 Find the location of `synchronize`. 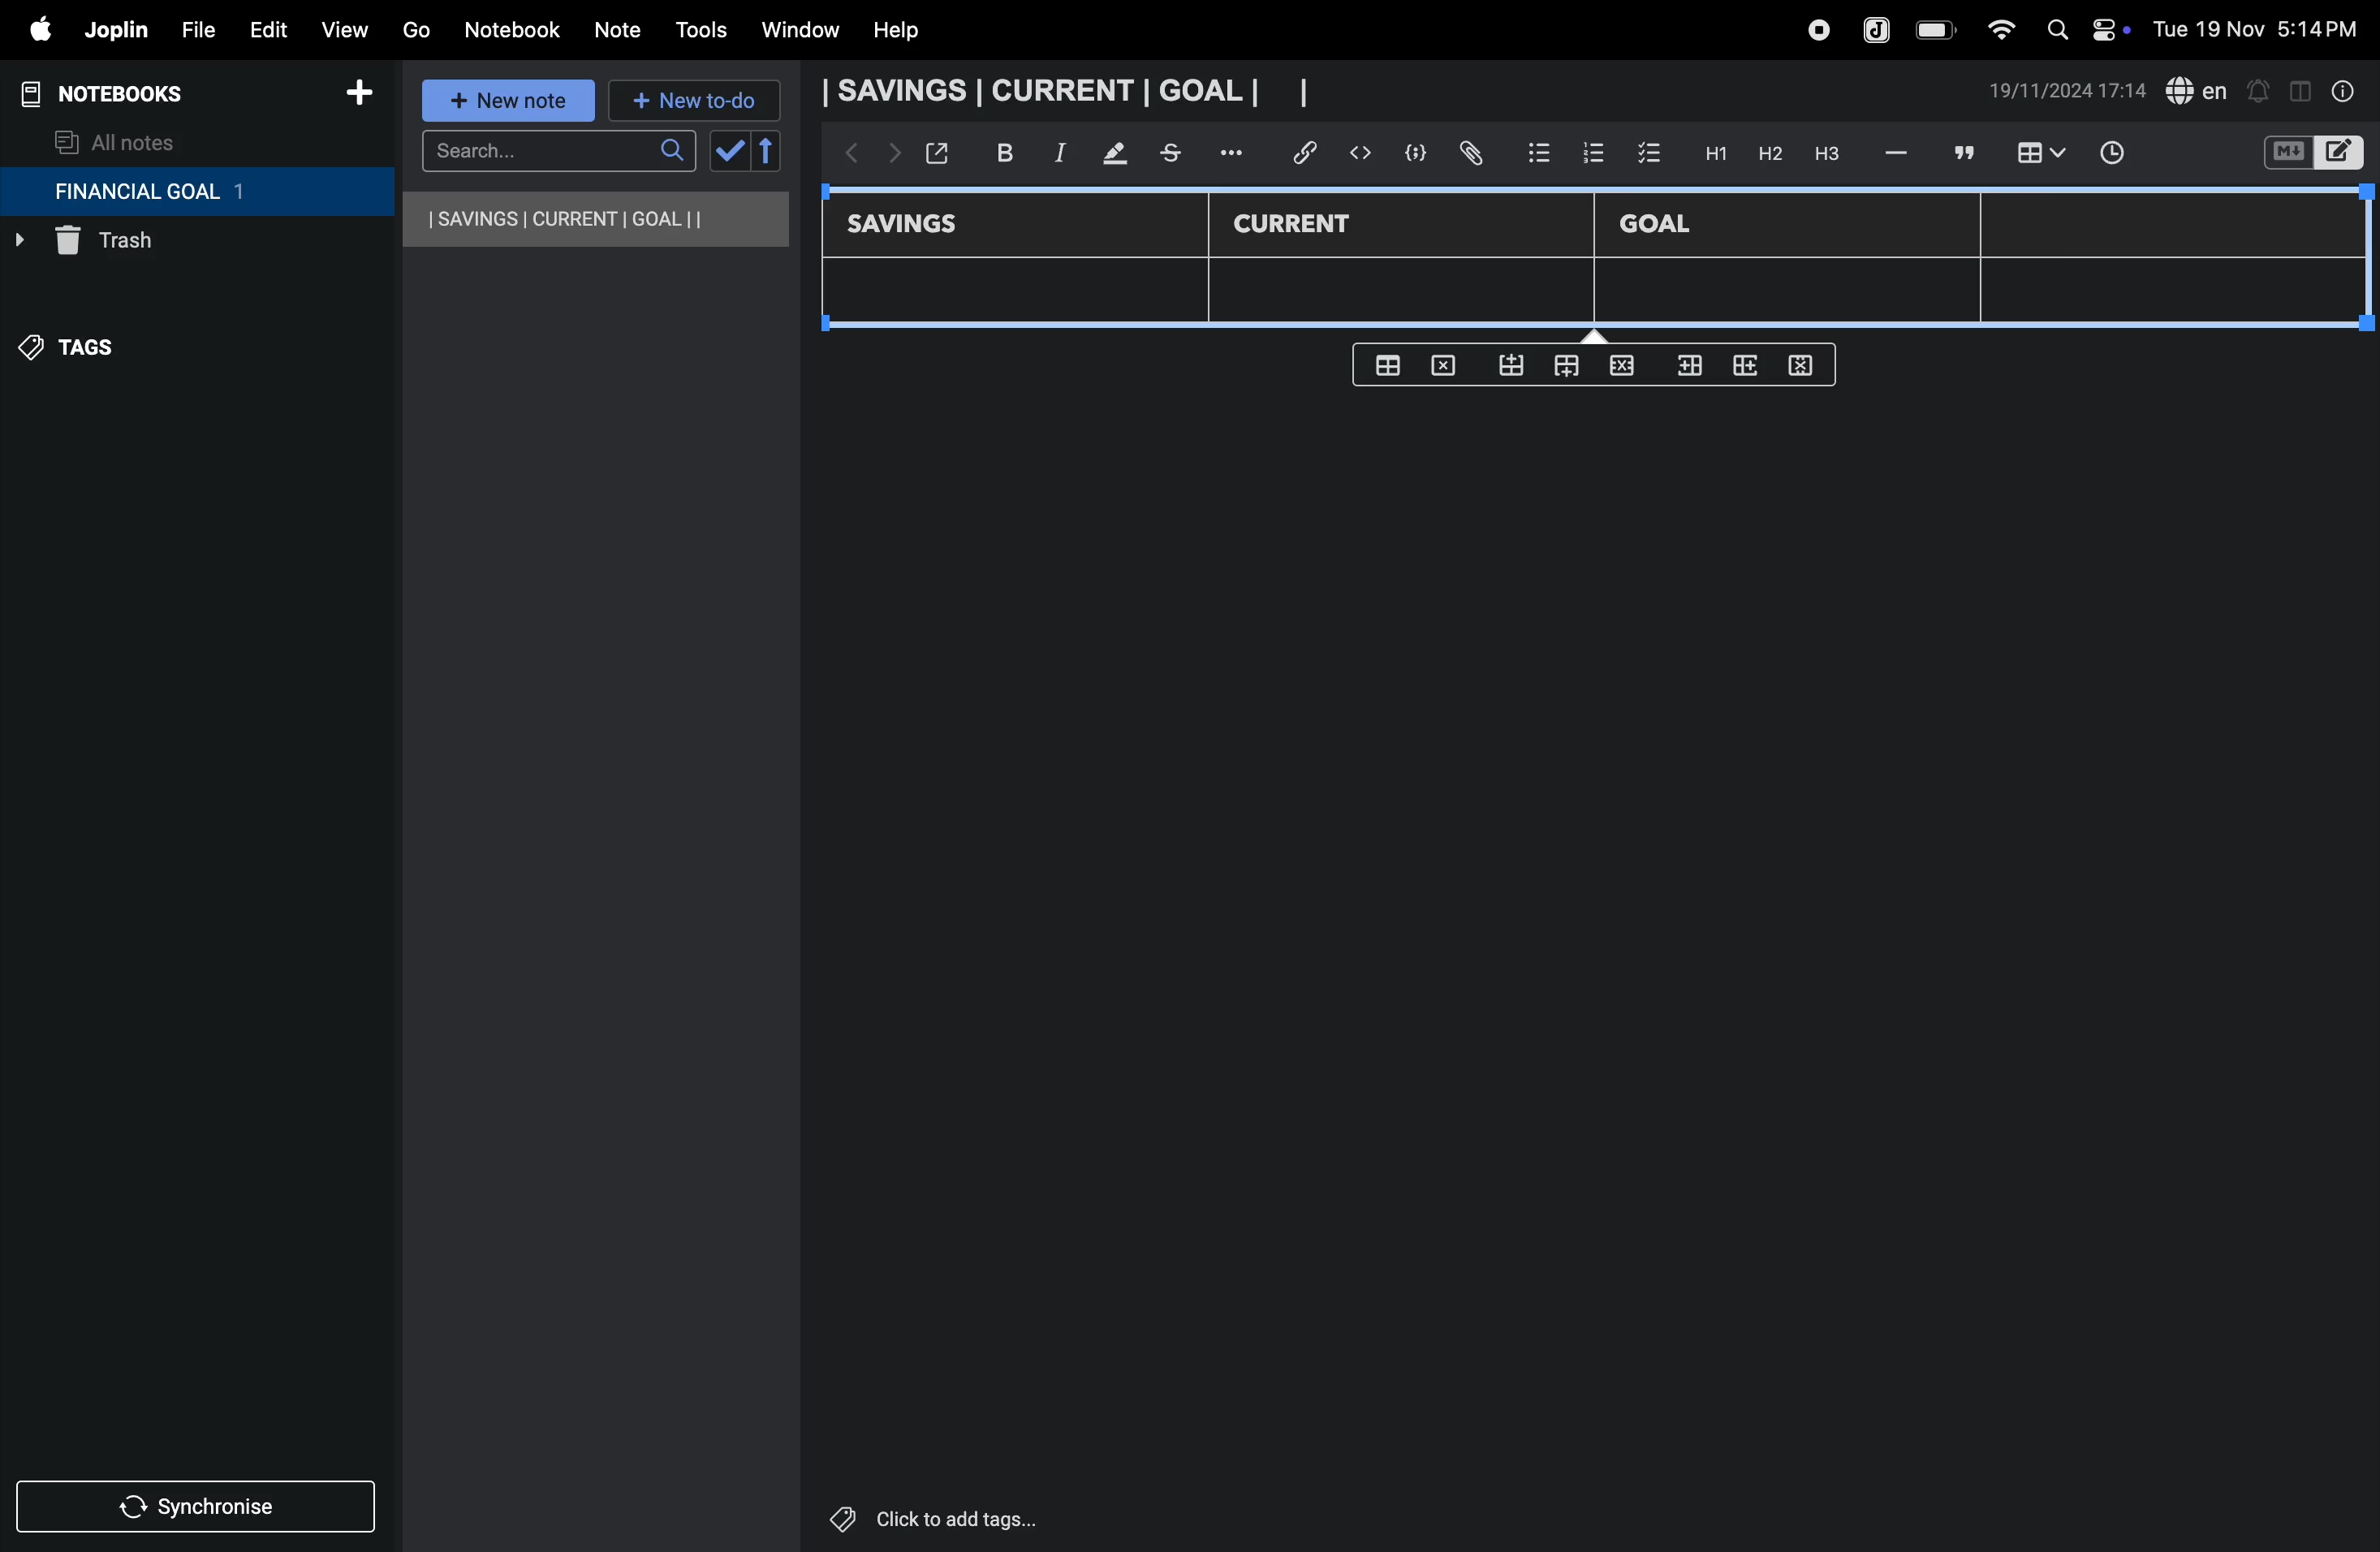

synchronize is located at coordinates (198, 1503).